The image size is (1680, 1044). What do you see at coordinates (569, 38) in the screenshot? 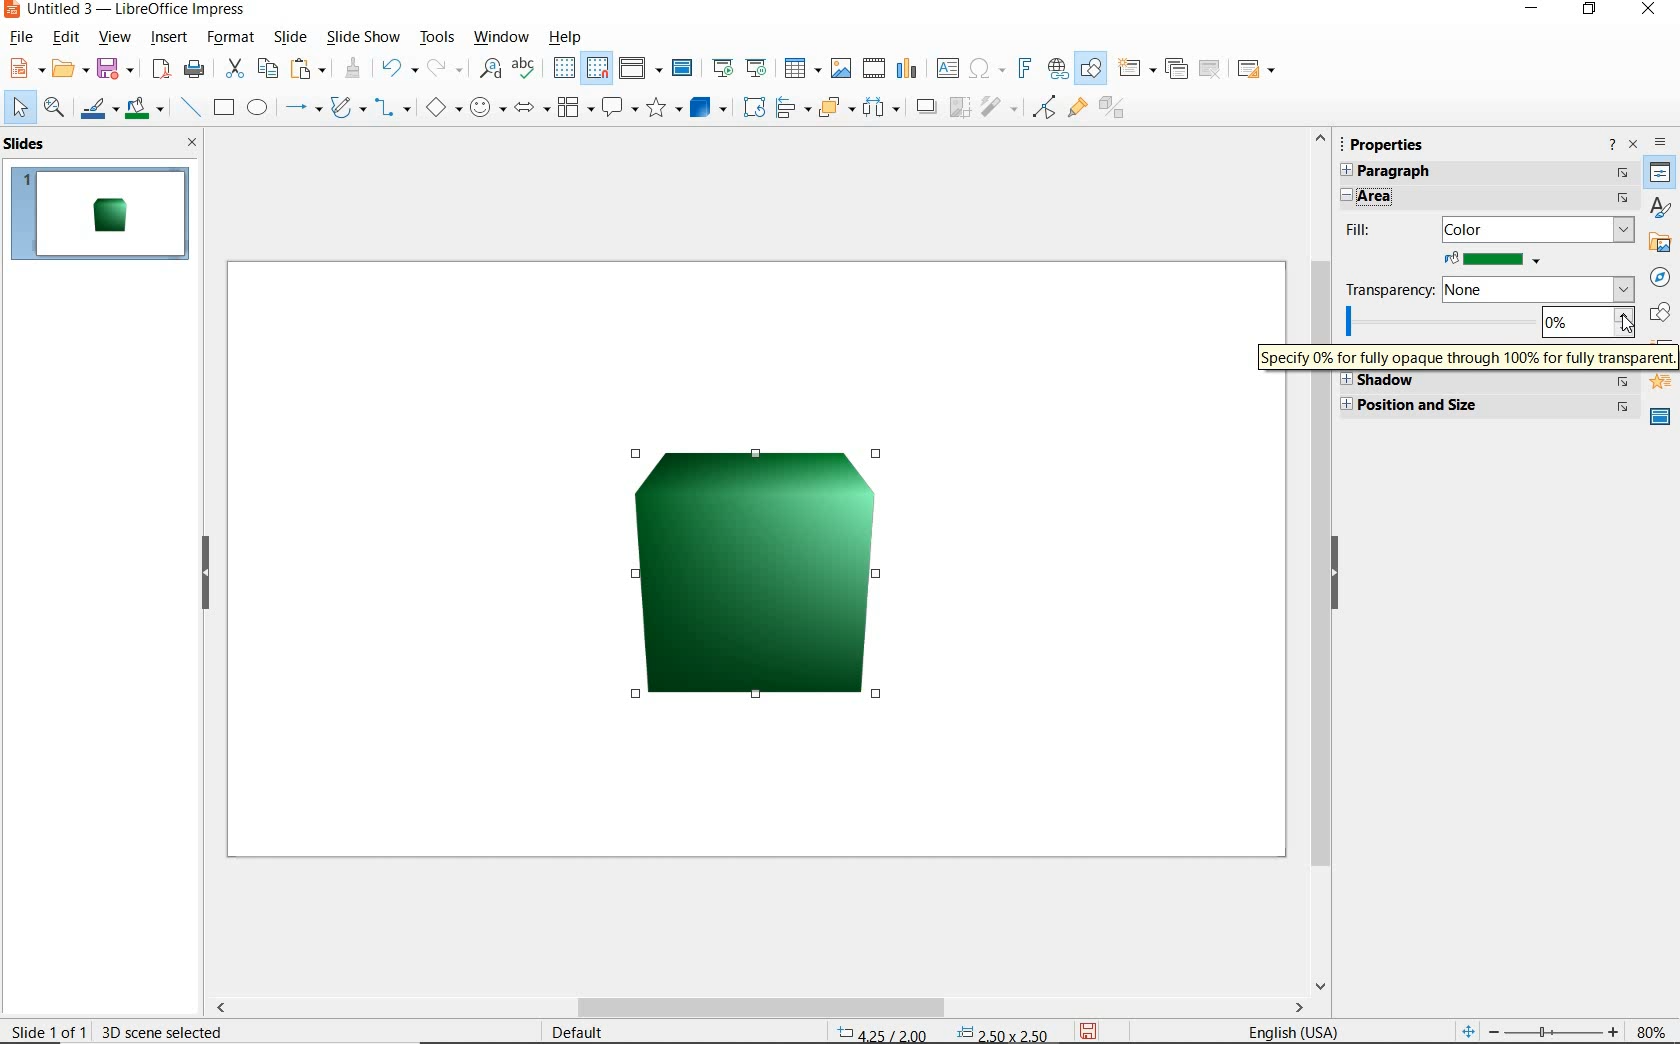
I see `help` at bounding box center [569, 38].